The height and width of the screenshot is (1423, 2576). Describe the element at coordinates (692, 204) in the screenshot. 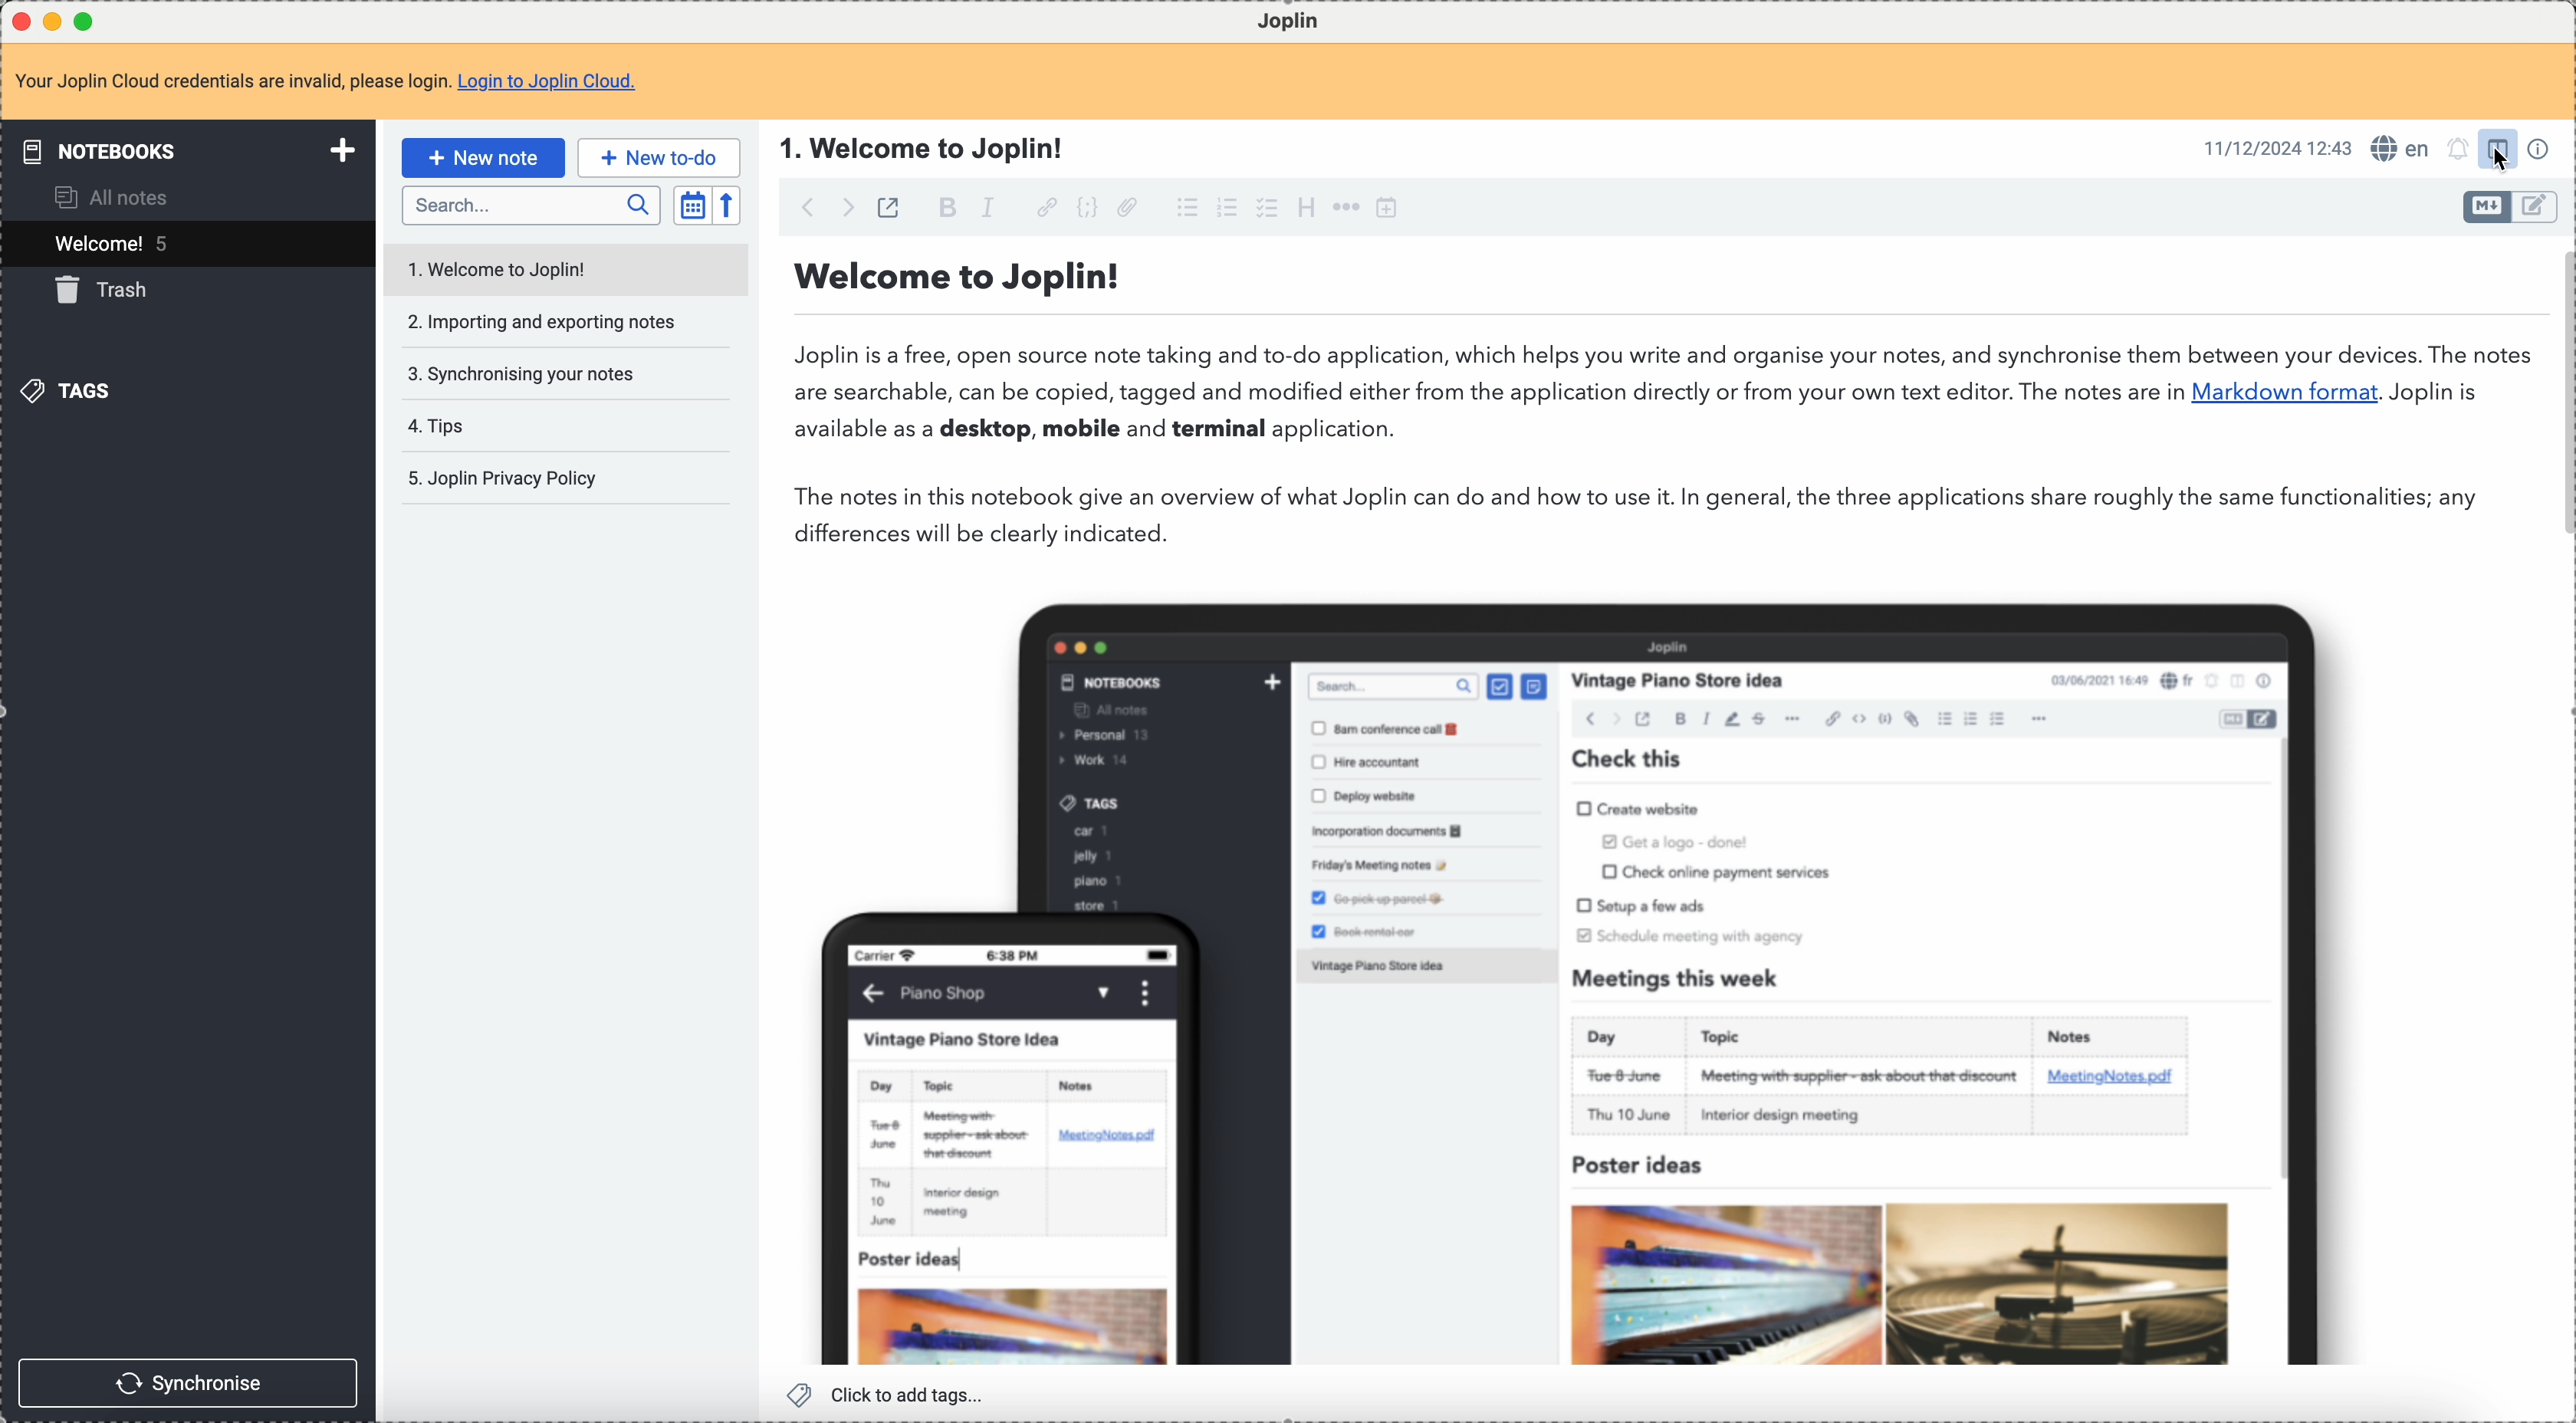

I see `toggle sort order field` at that location.